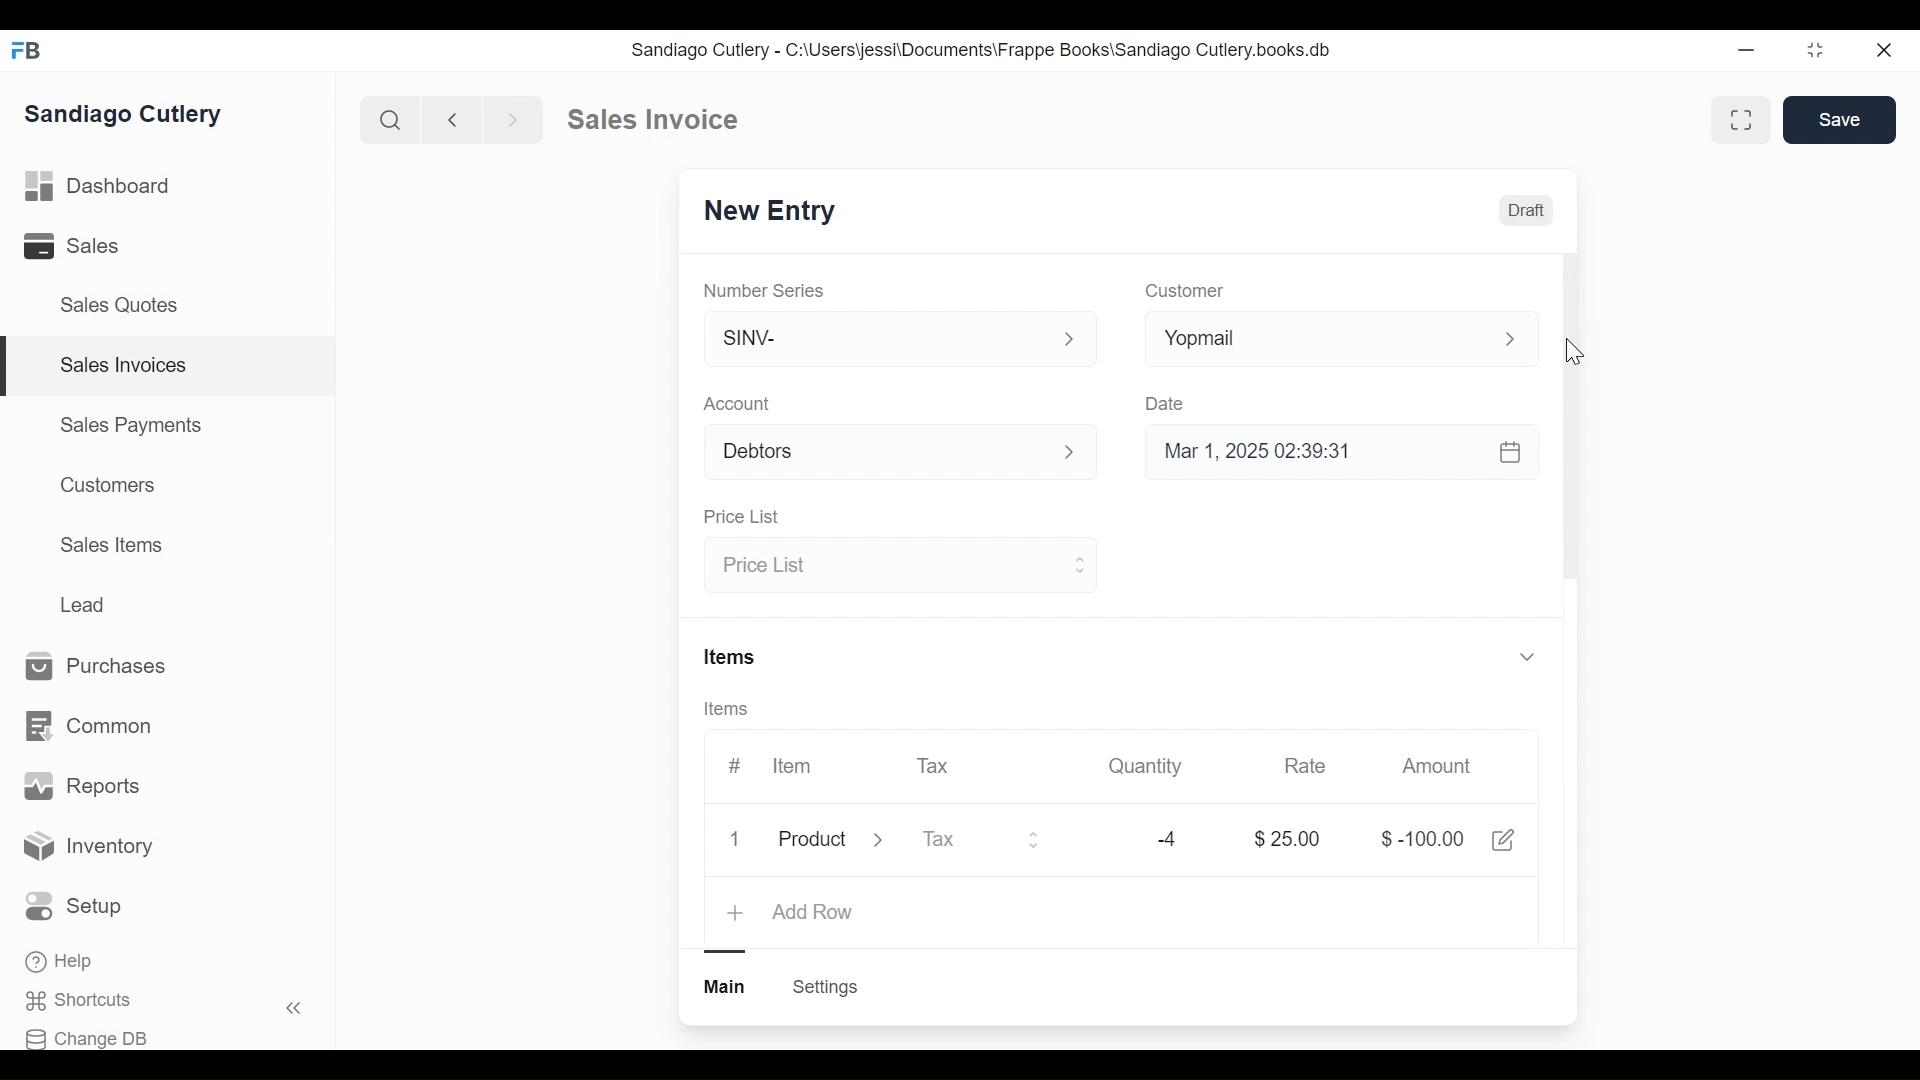  Describe the element at coordinates (515, 119) in the screenshot. I see `Next` at that location.